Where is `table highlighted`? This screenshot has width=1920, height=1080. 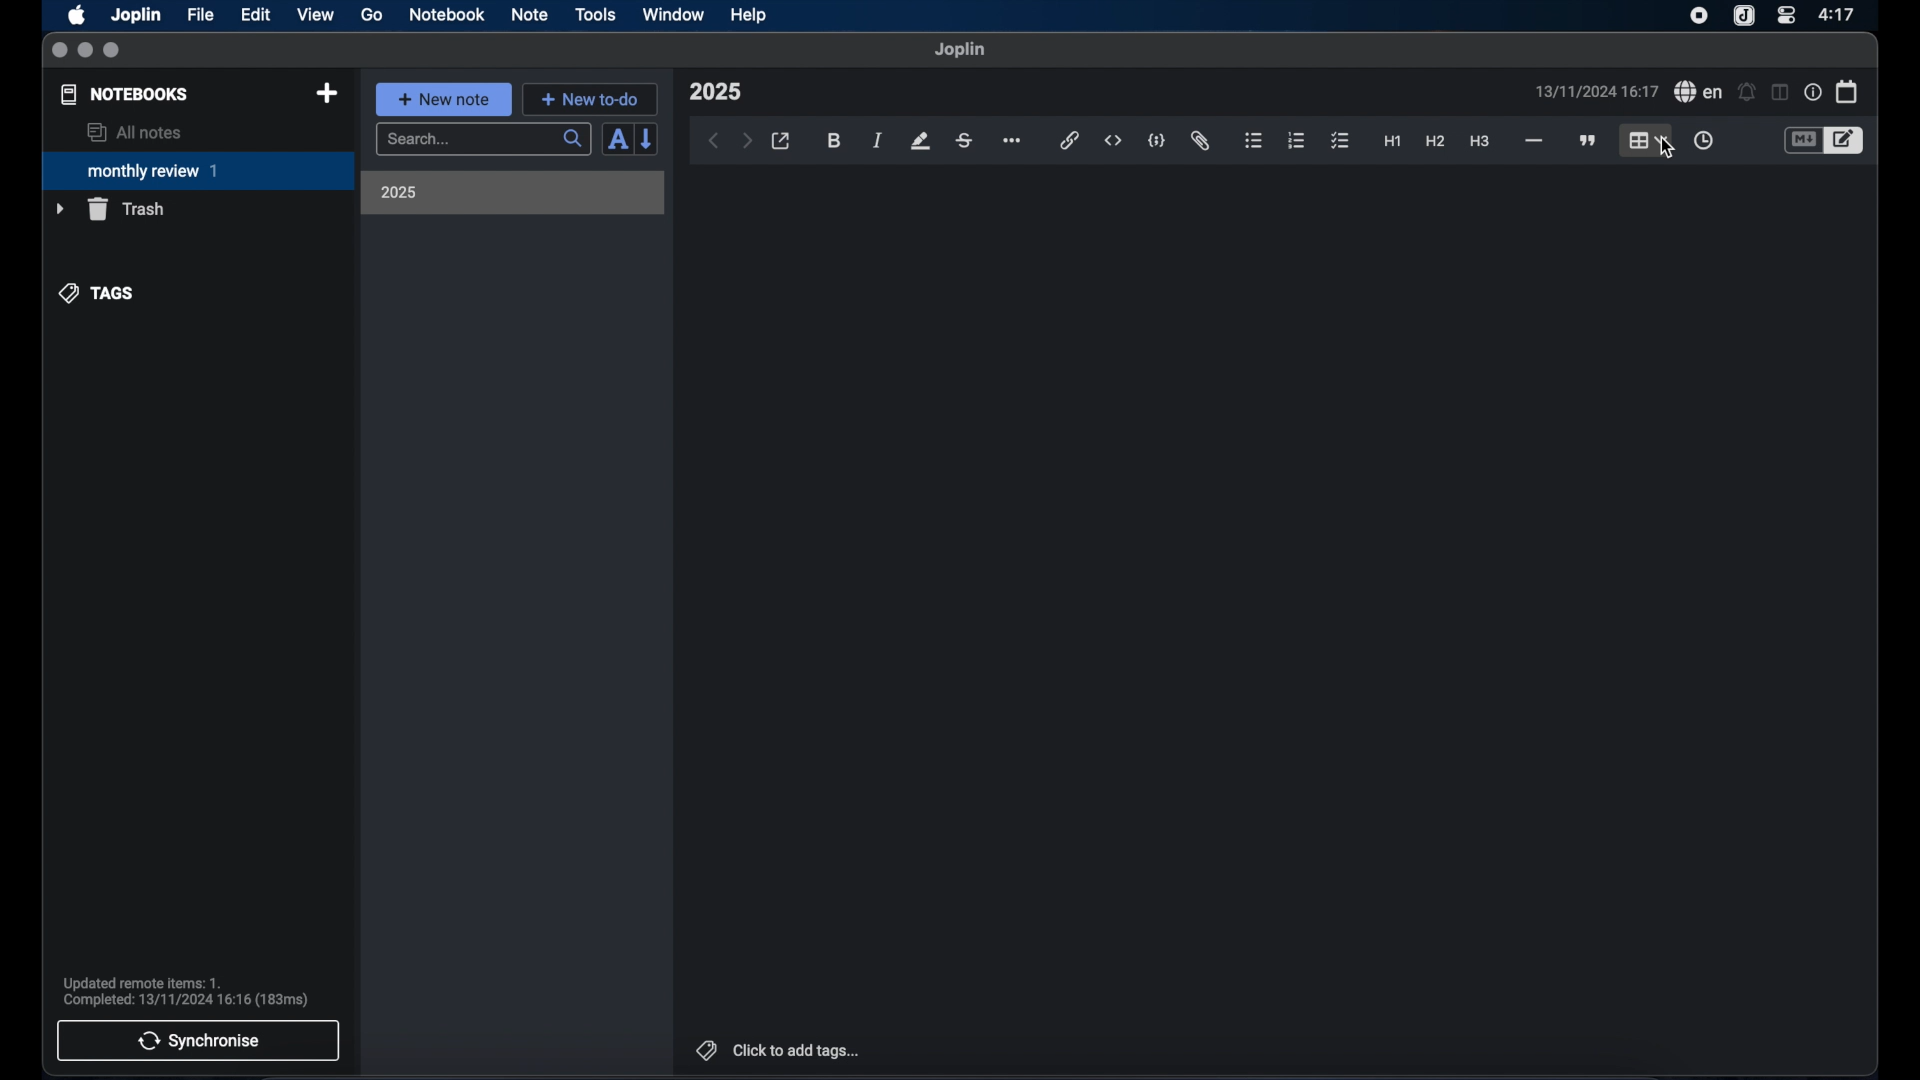
table highlighted is located at coordinates (1645, 140).